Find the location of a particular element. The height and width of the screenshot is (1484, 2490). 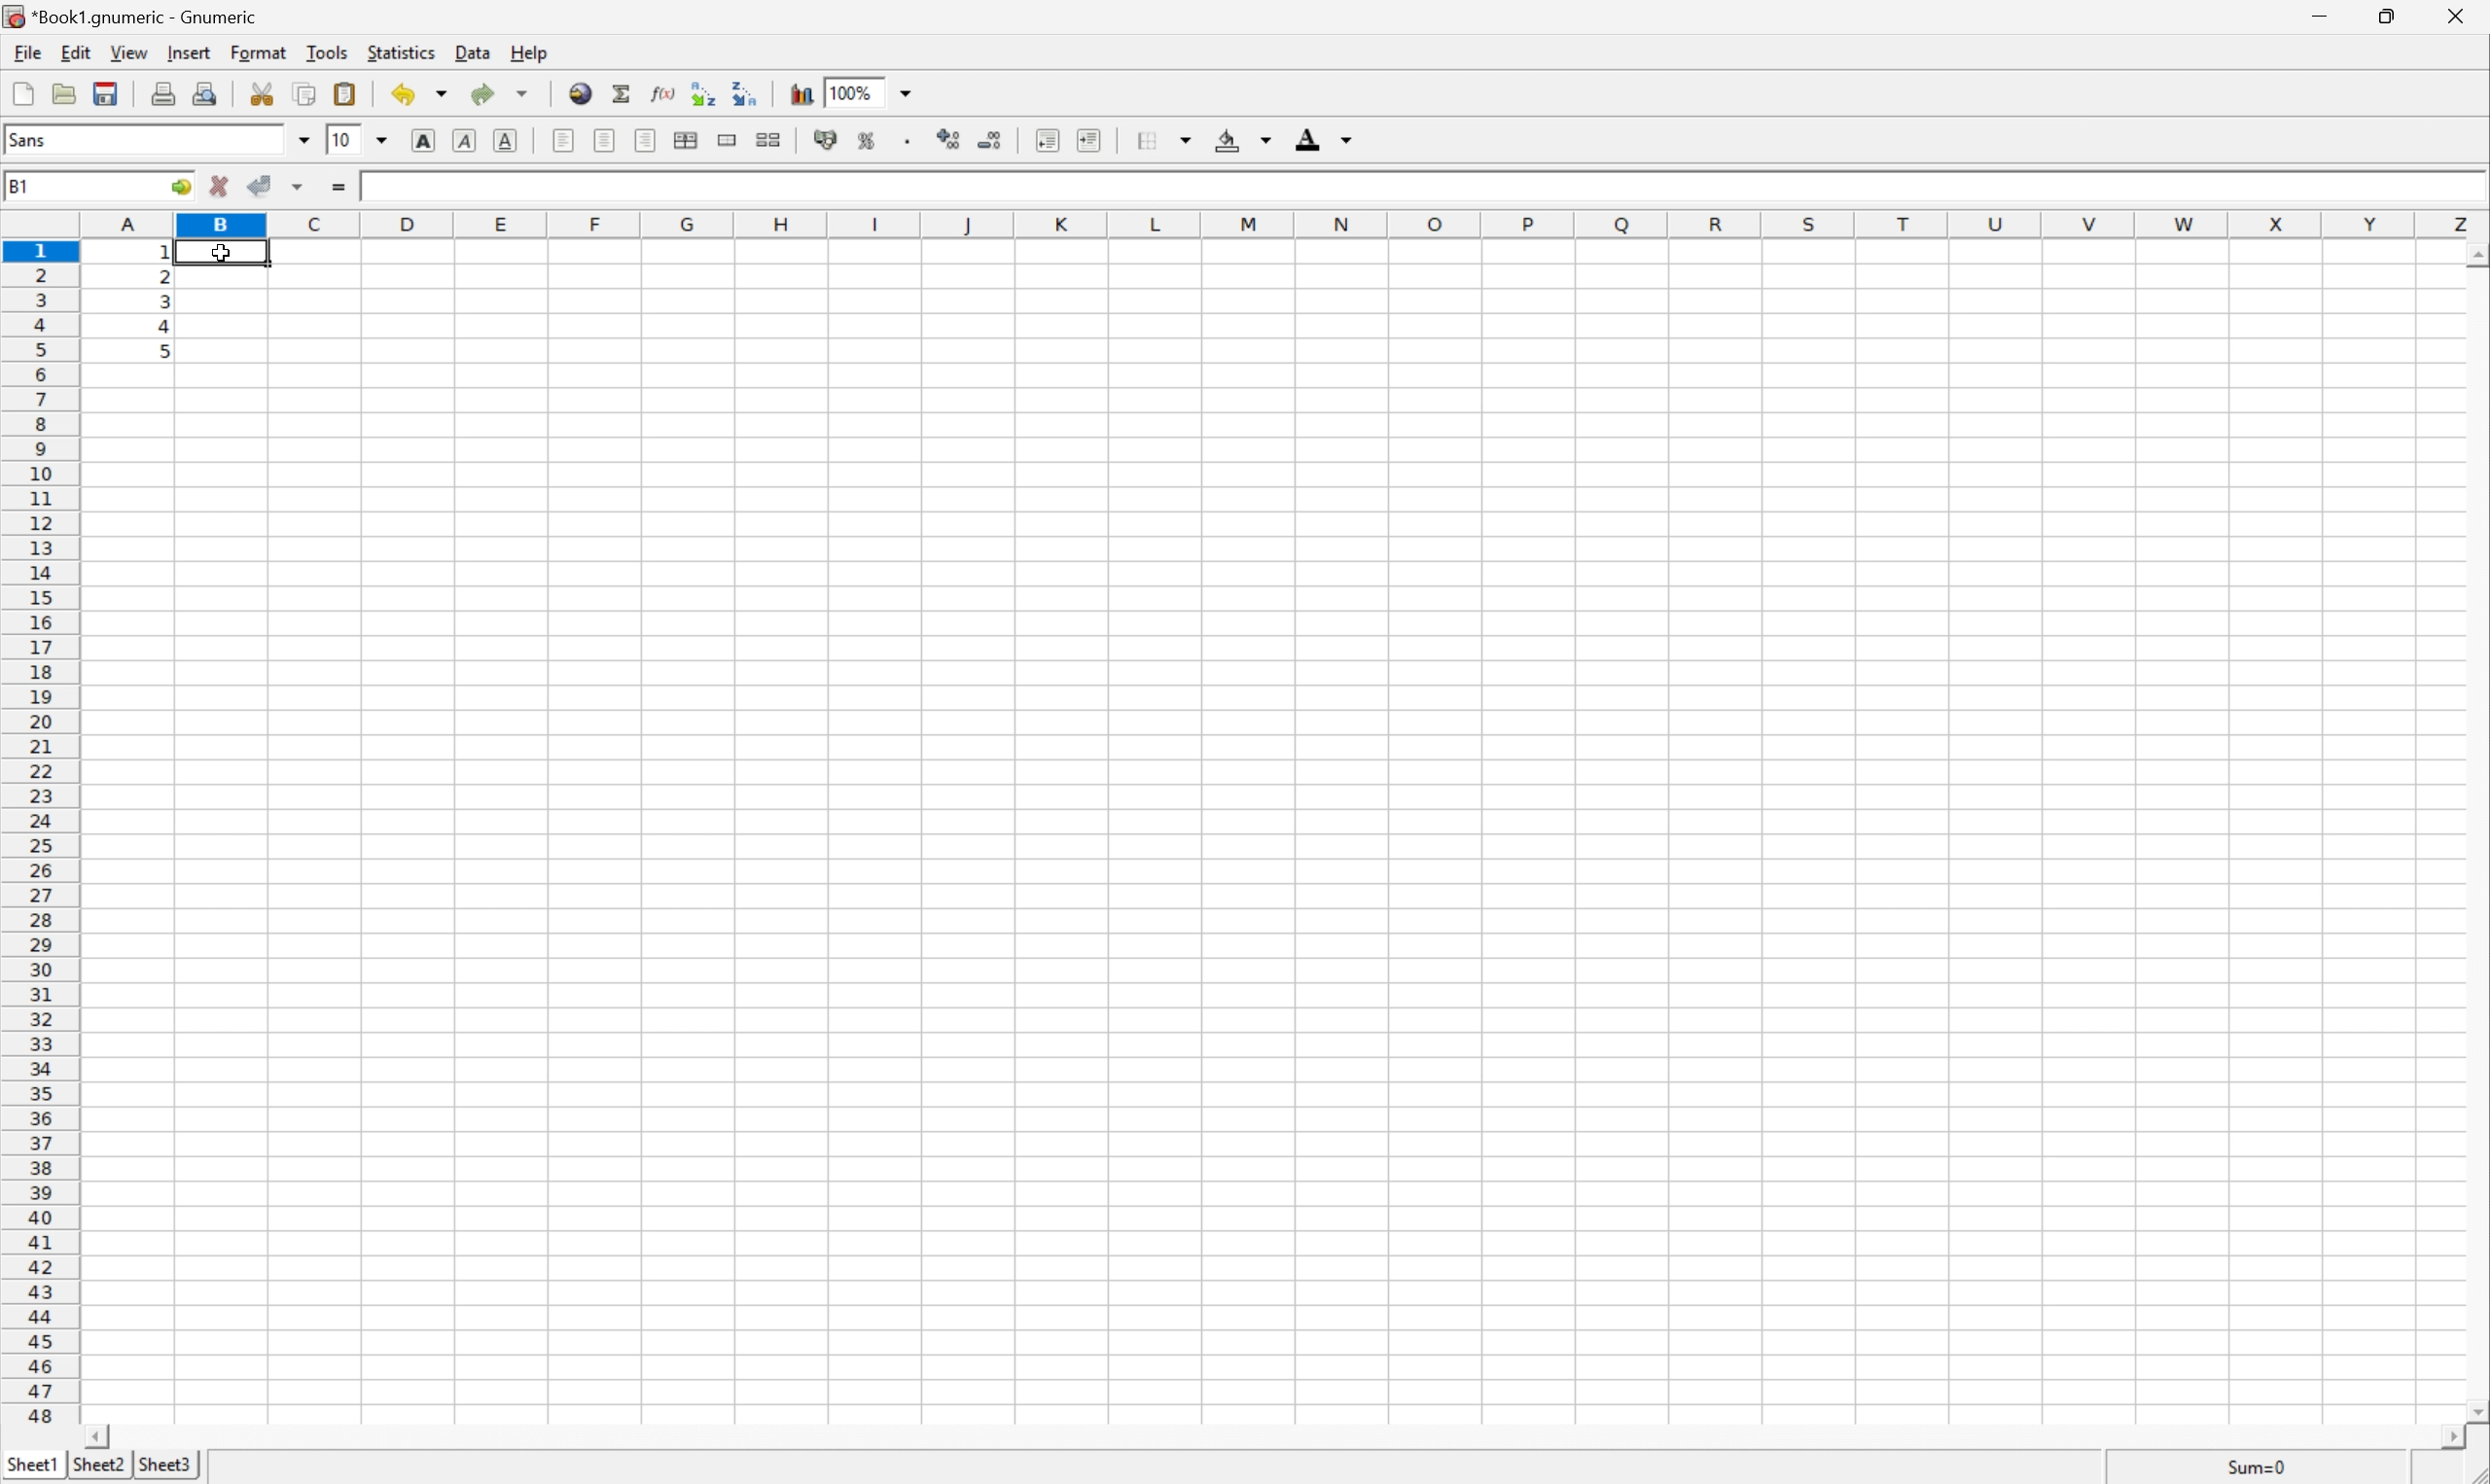

Set the format of the selected cells to include a thousands separator is located at coordinates (907, 140).